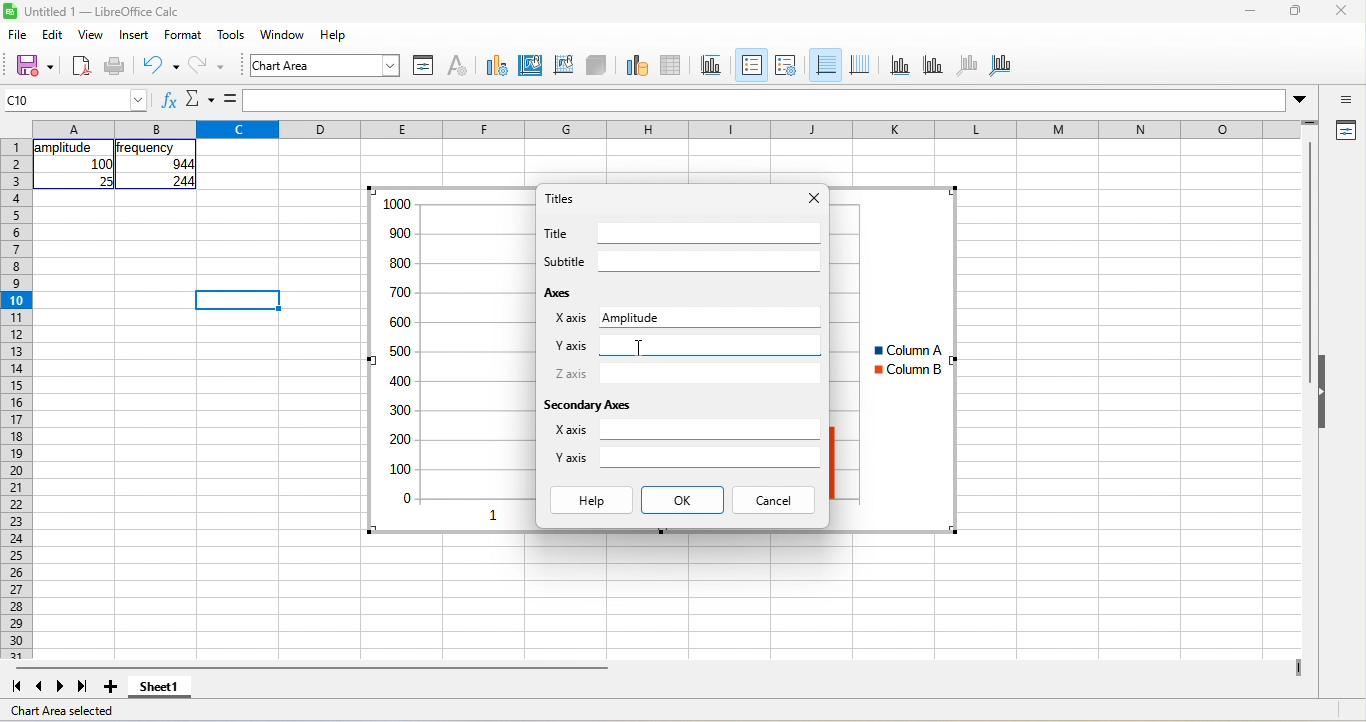 The image size is (1366, 722). I want to click on properties, so click(1344, 131).